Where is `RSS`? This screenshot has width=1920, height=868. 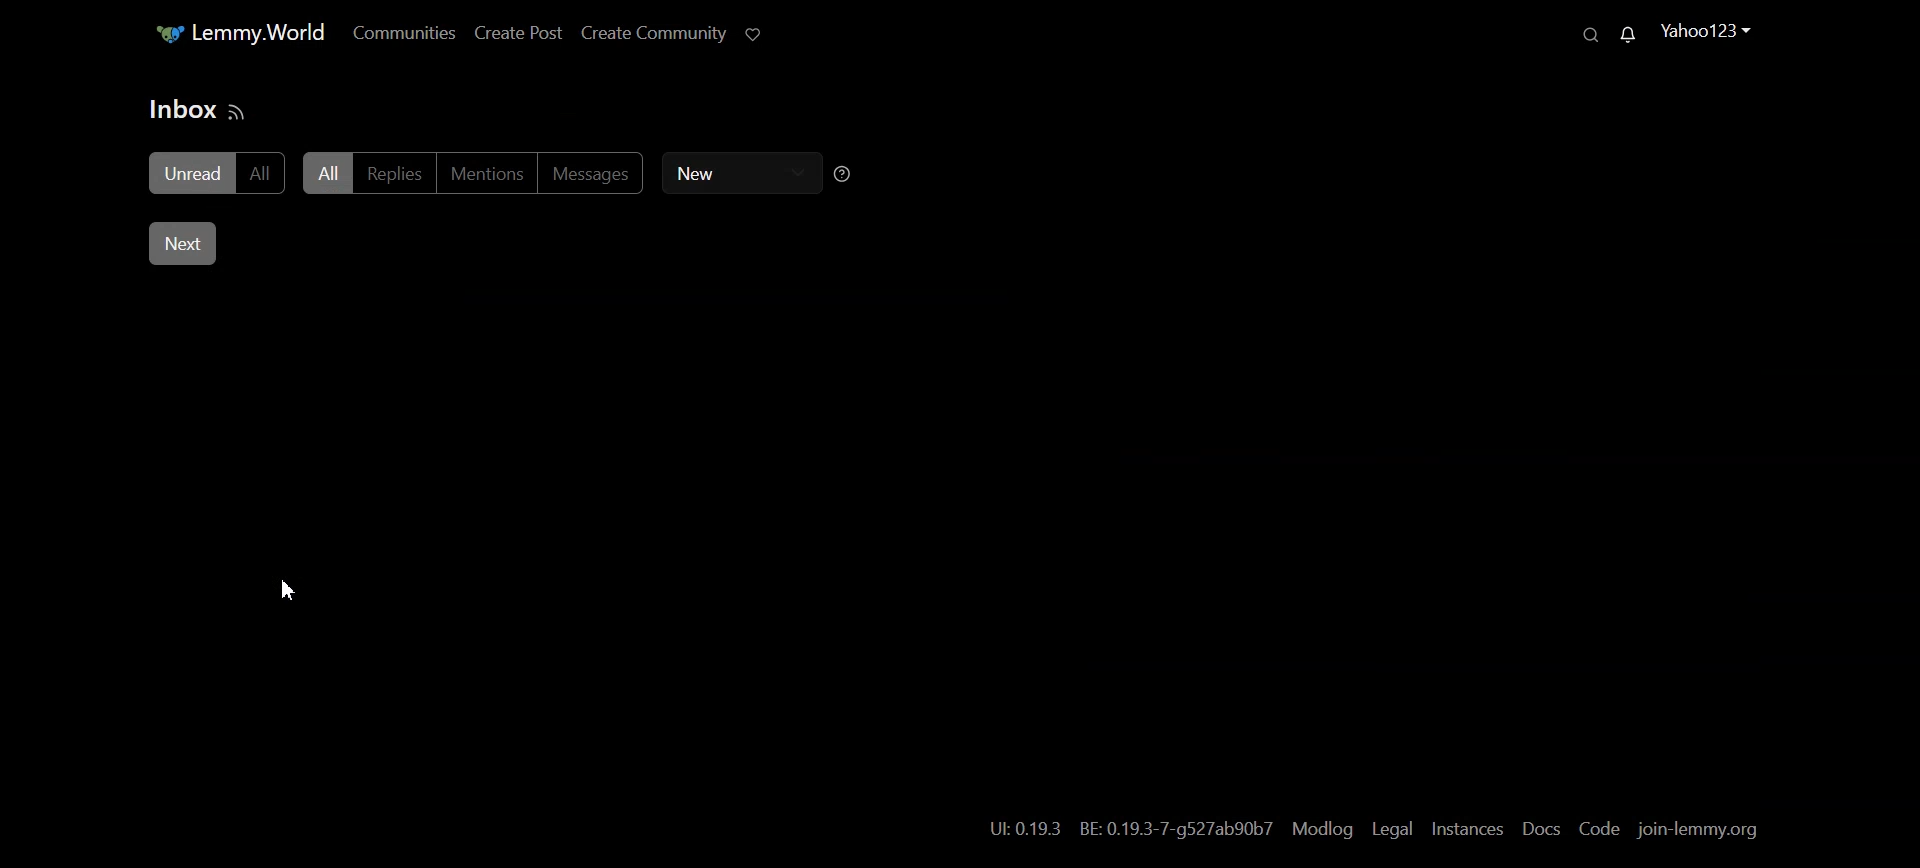
RSS is located at coordinates (238, 114).